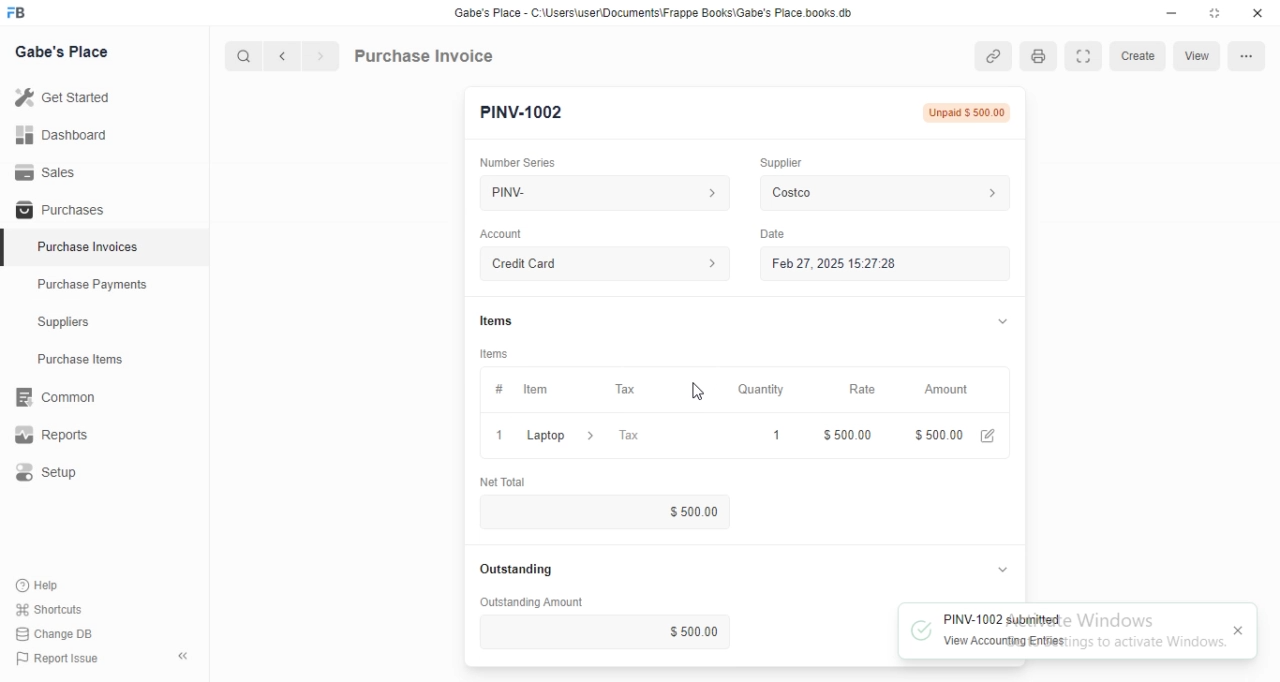  I want to click on Report Issue, so click(58, 658).